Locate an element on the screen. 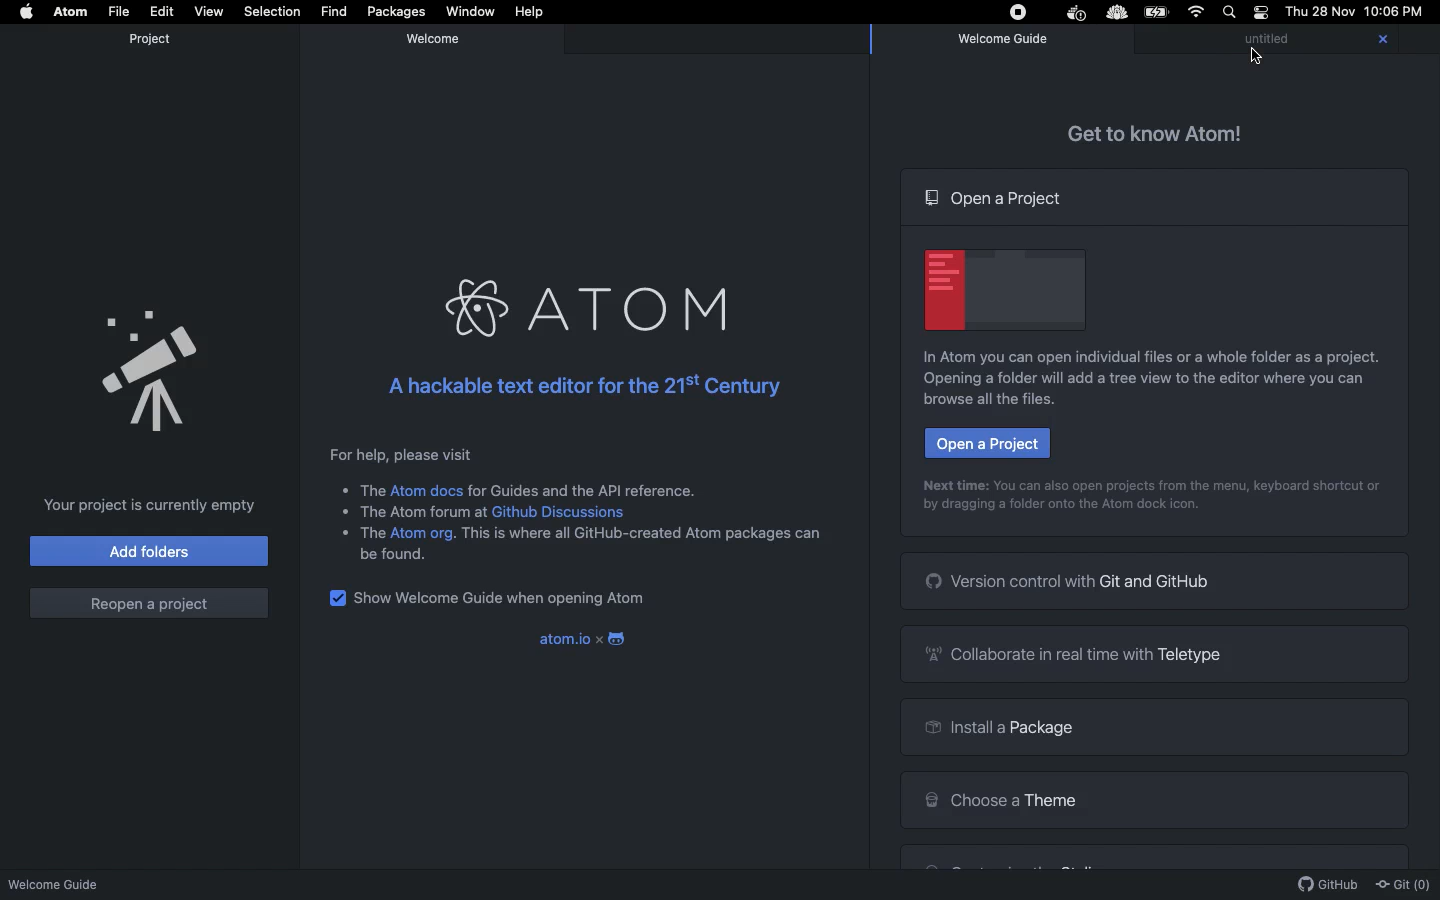 The width and height of the screenshot is (1440, 900). Internet is located at coordinates (1193, 14).